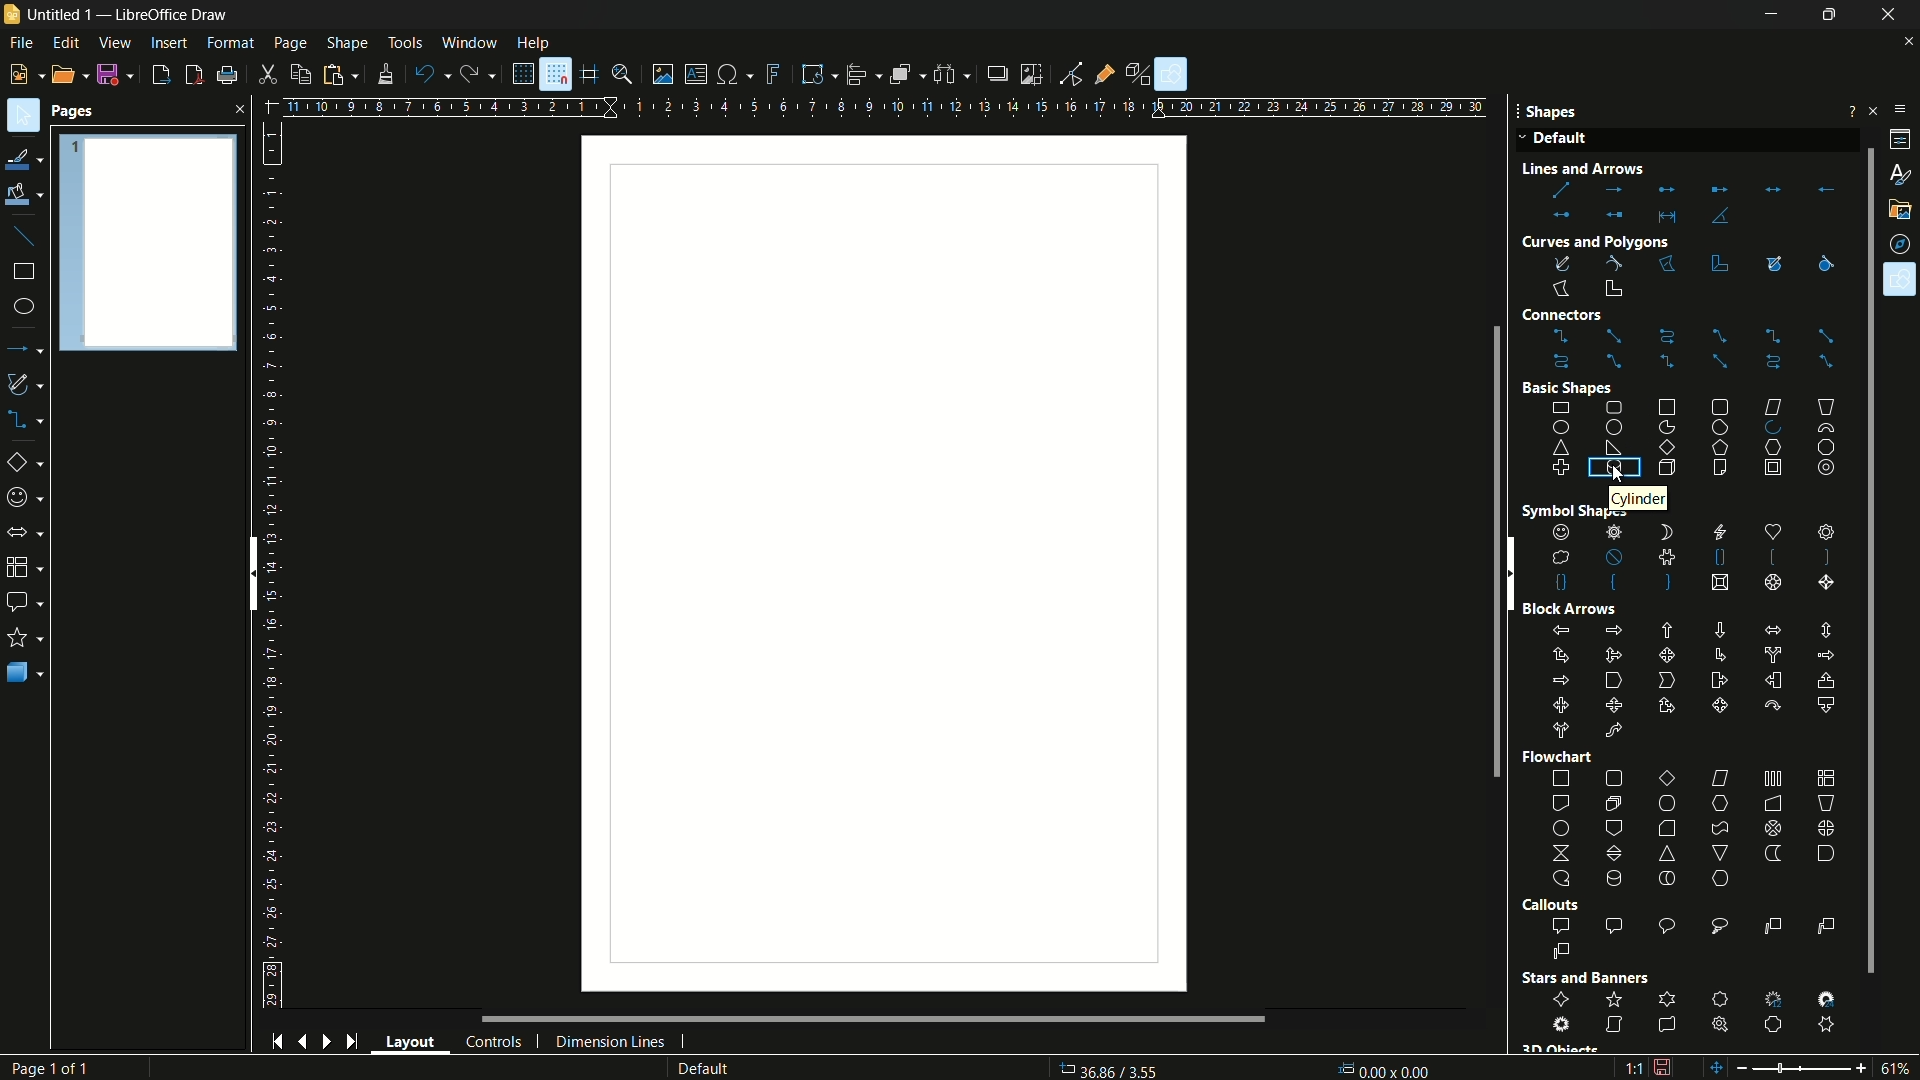 The image size is (1920, 1080). What do you see at coordinates (30, 462) in the screenshot?
I see `basic shapes` at bounding box center [30, 462].